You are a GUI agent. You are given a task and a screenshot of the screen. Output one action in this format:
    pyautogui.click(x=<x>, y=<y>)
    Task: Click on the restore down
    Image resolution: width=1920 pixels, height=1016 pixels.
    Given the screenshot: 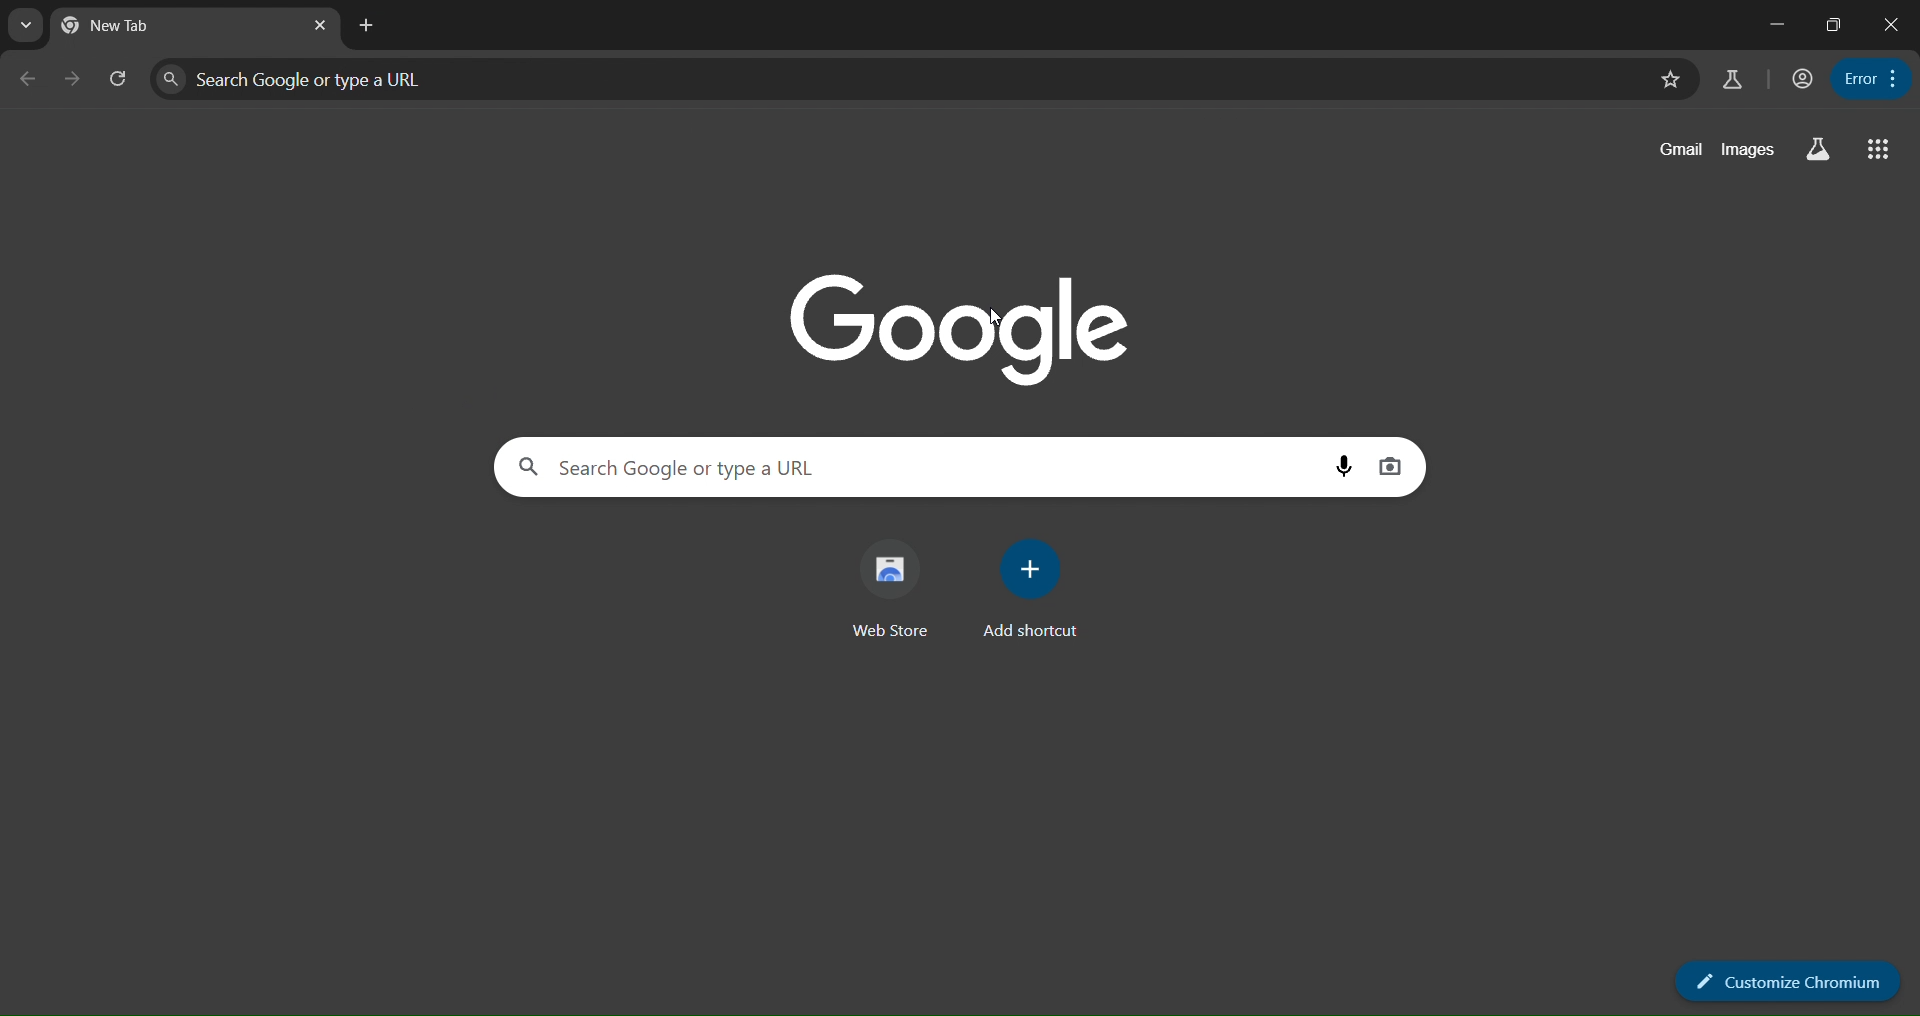 What is the action you would take?
    pyautogui.click(x=1834, y=25)
    